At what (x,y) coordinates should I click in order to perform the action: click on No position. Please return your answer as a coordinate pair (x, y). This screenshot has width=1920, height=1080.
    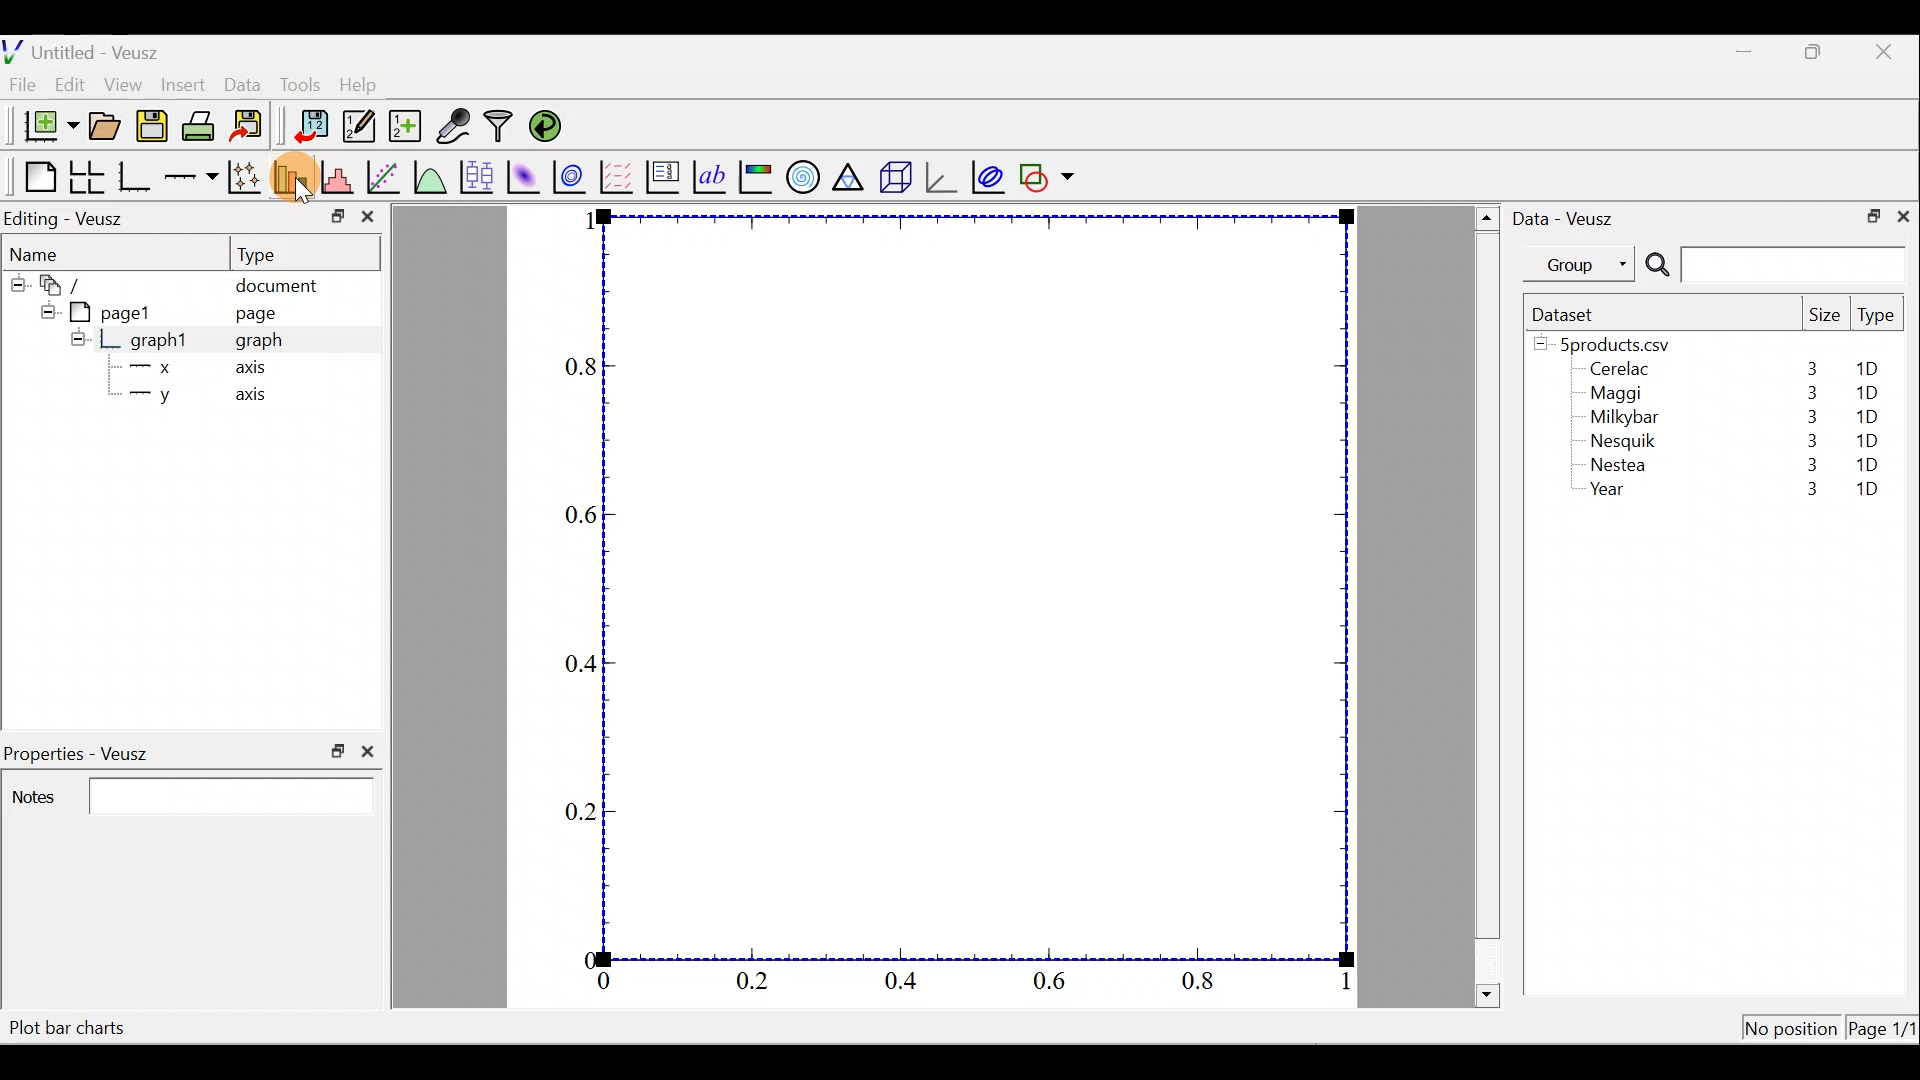
    Looking at the image, I should click on (1792, 1030).